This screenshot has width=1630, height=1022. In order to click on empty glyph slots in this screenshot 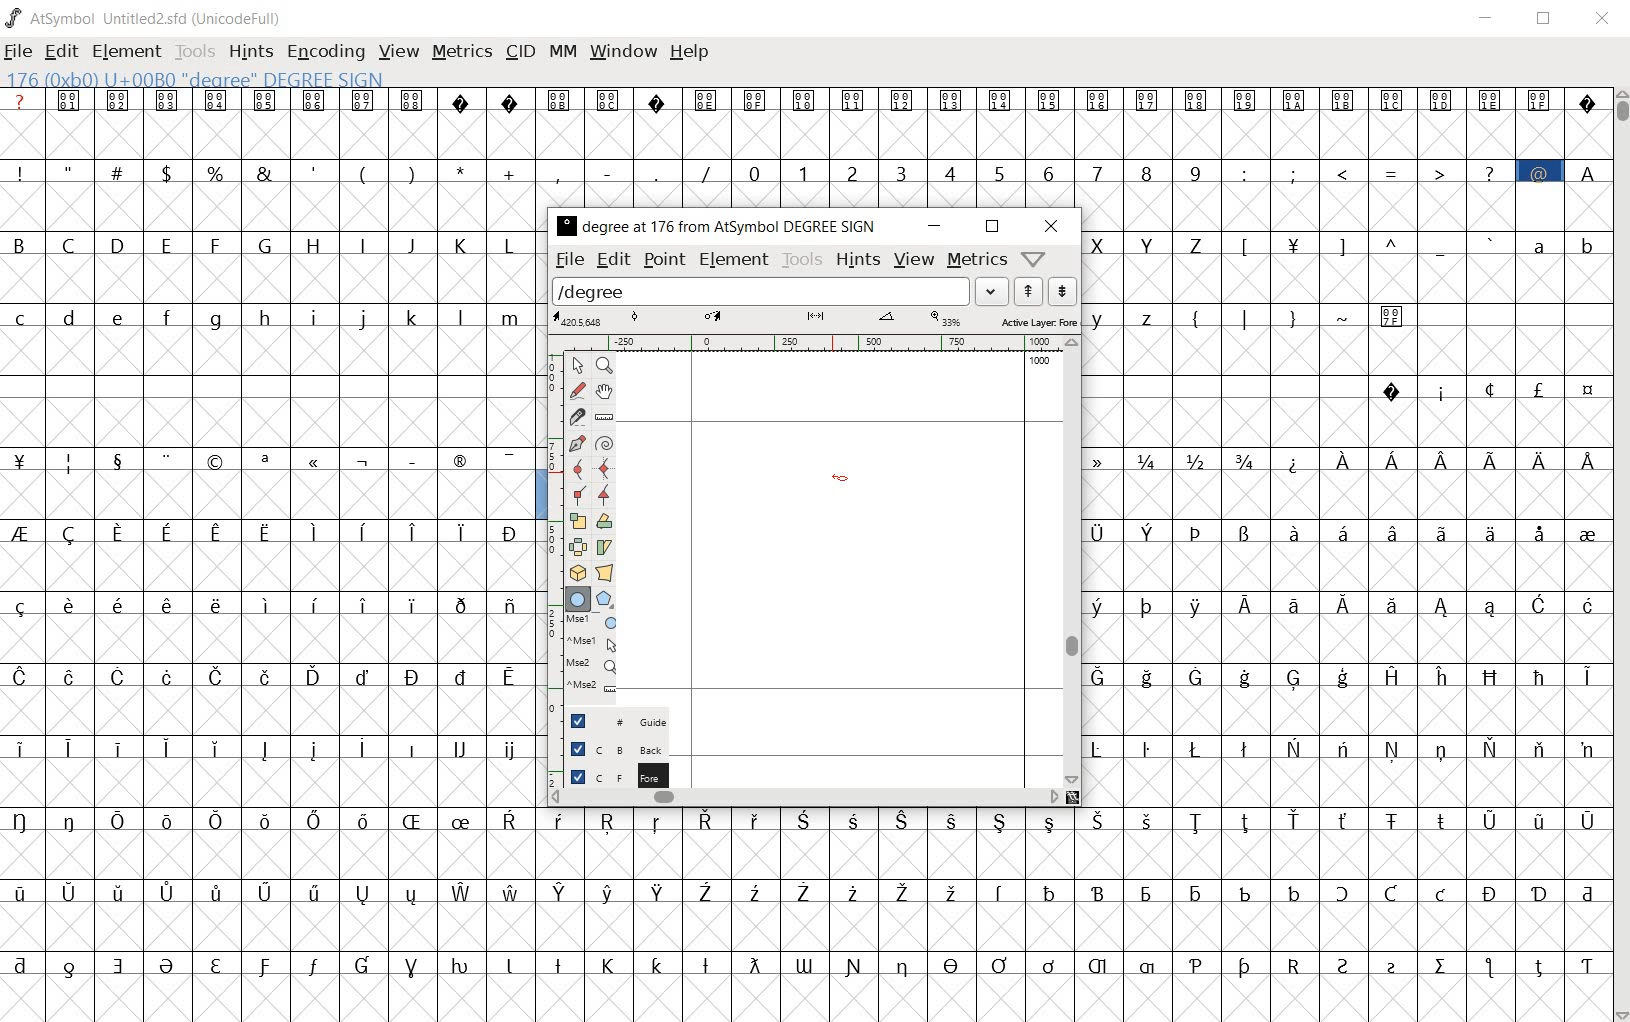, I will do `click(266, 564)`.